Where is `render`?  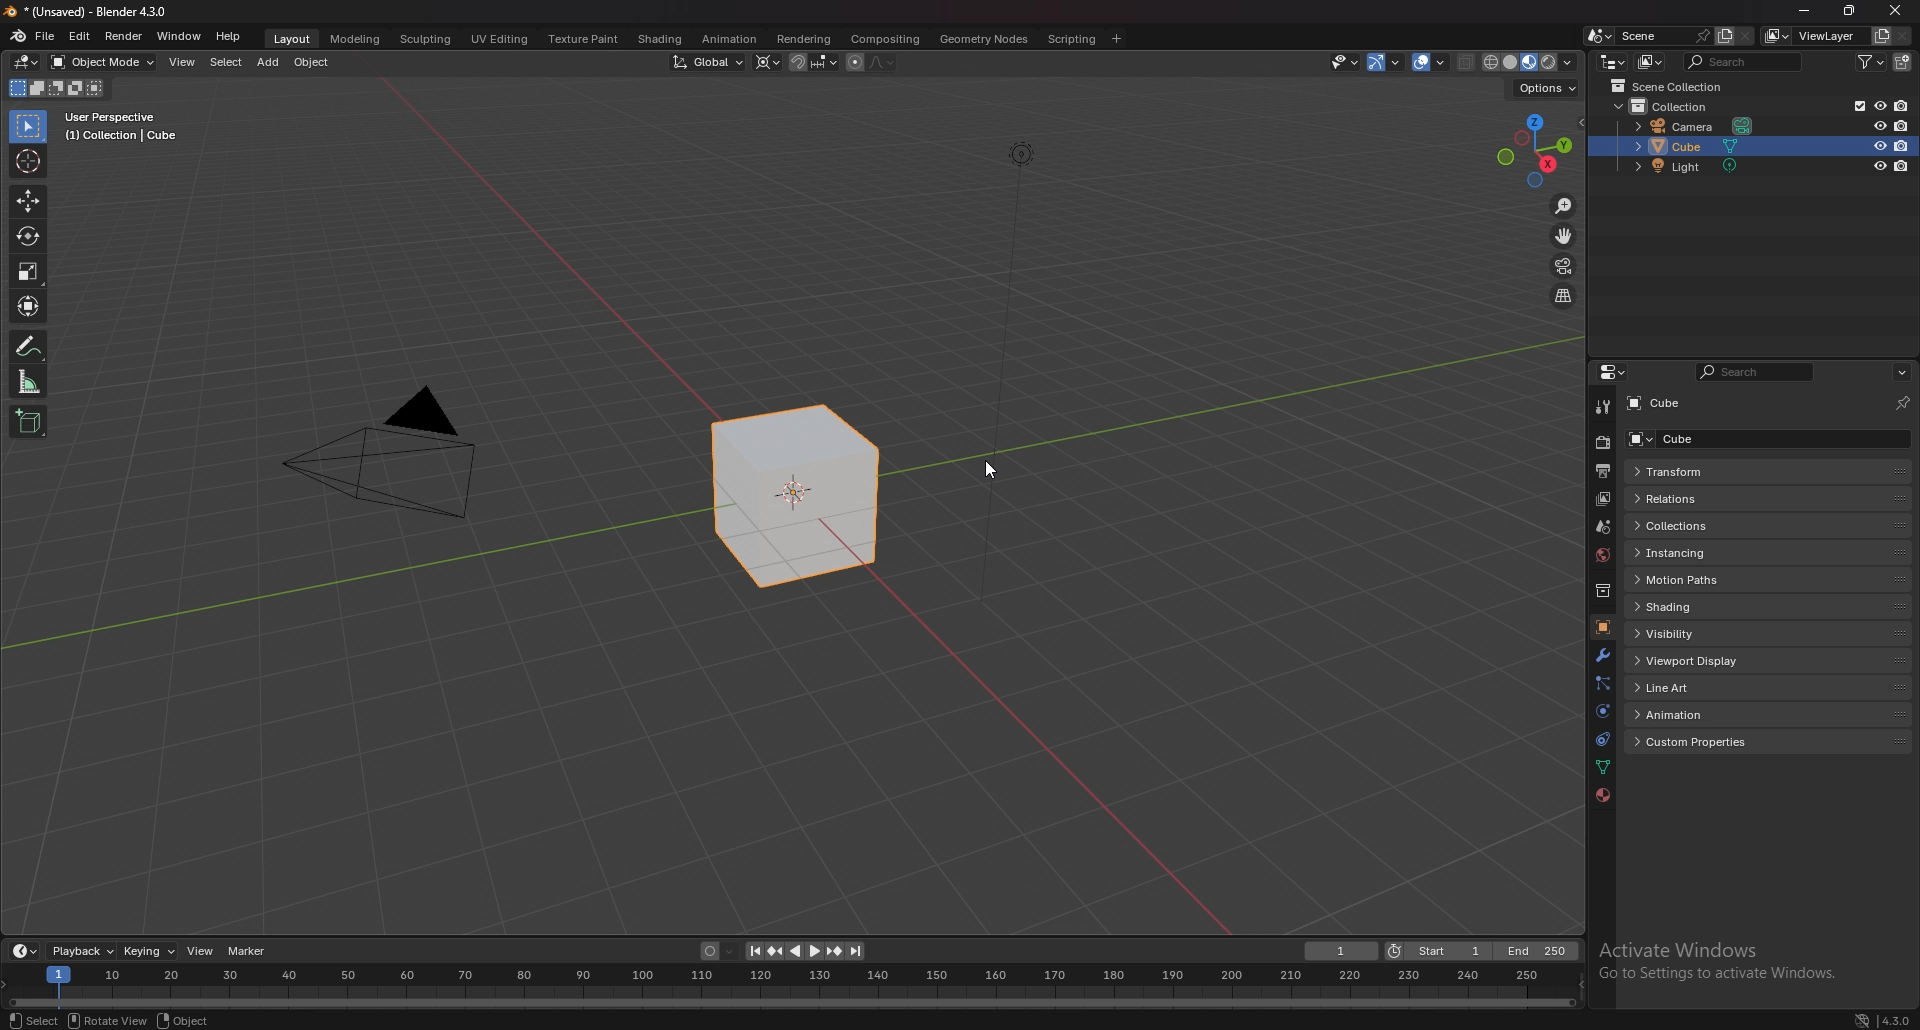
render is located at coordinates (1602, 444).